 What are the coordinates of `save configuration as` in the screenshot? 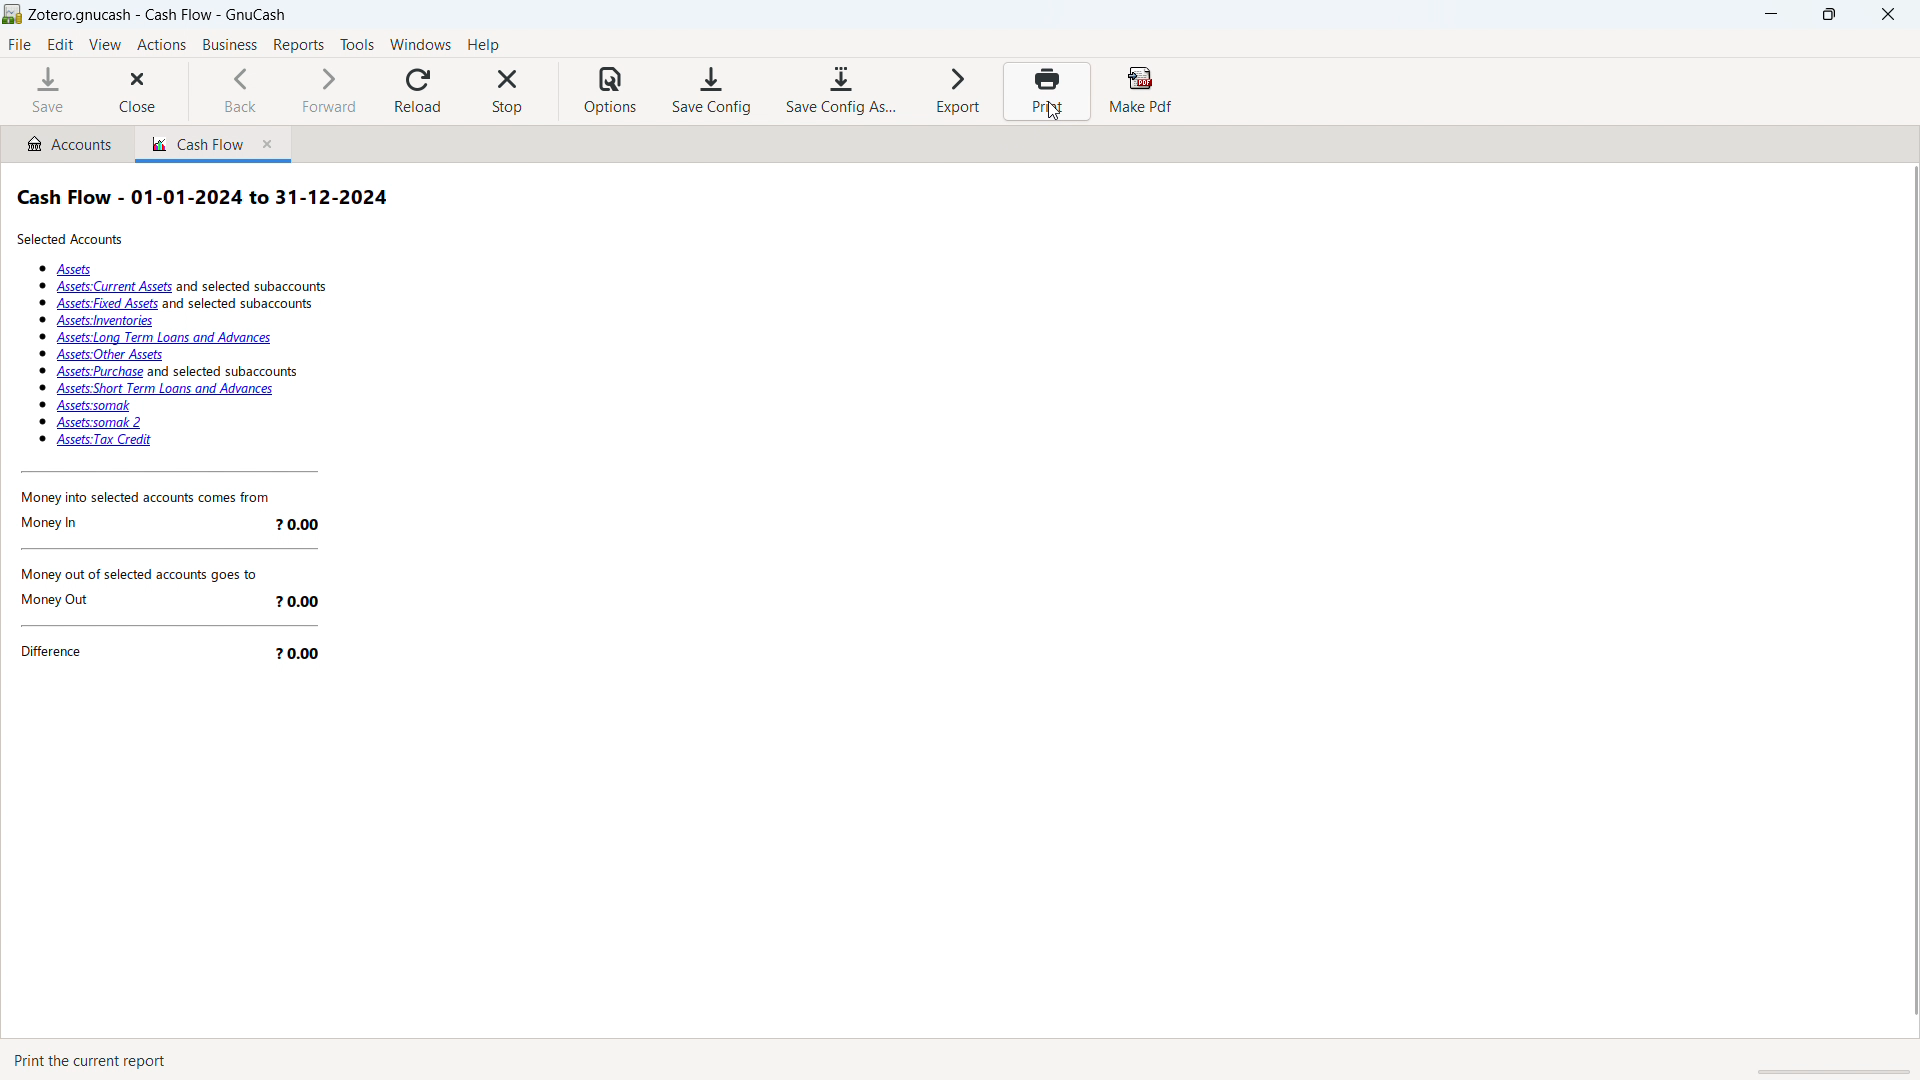 It's located at (842, 91).